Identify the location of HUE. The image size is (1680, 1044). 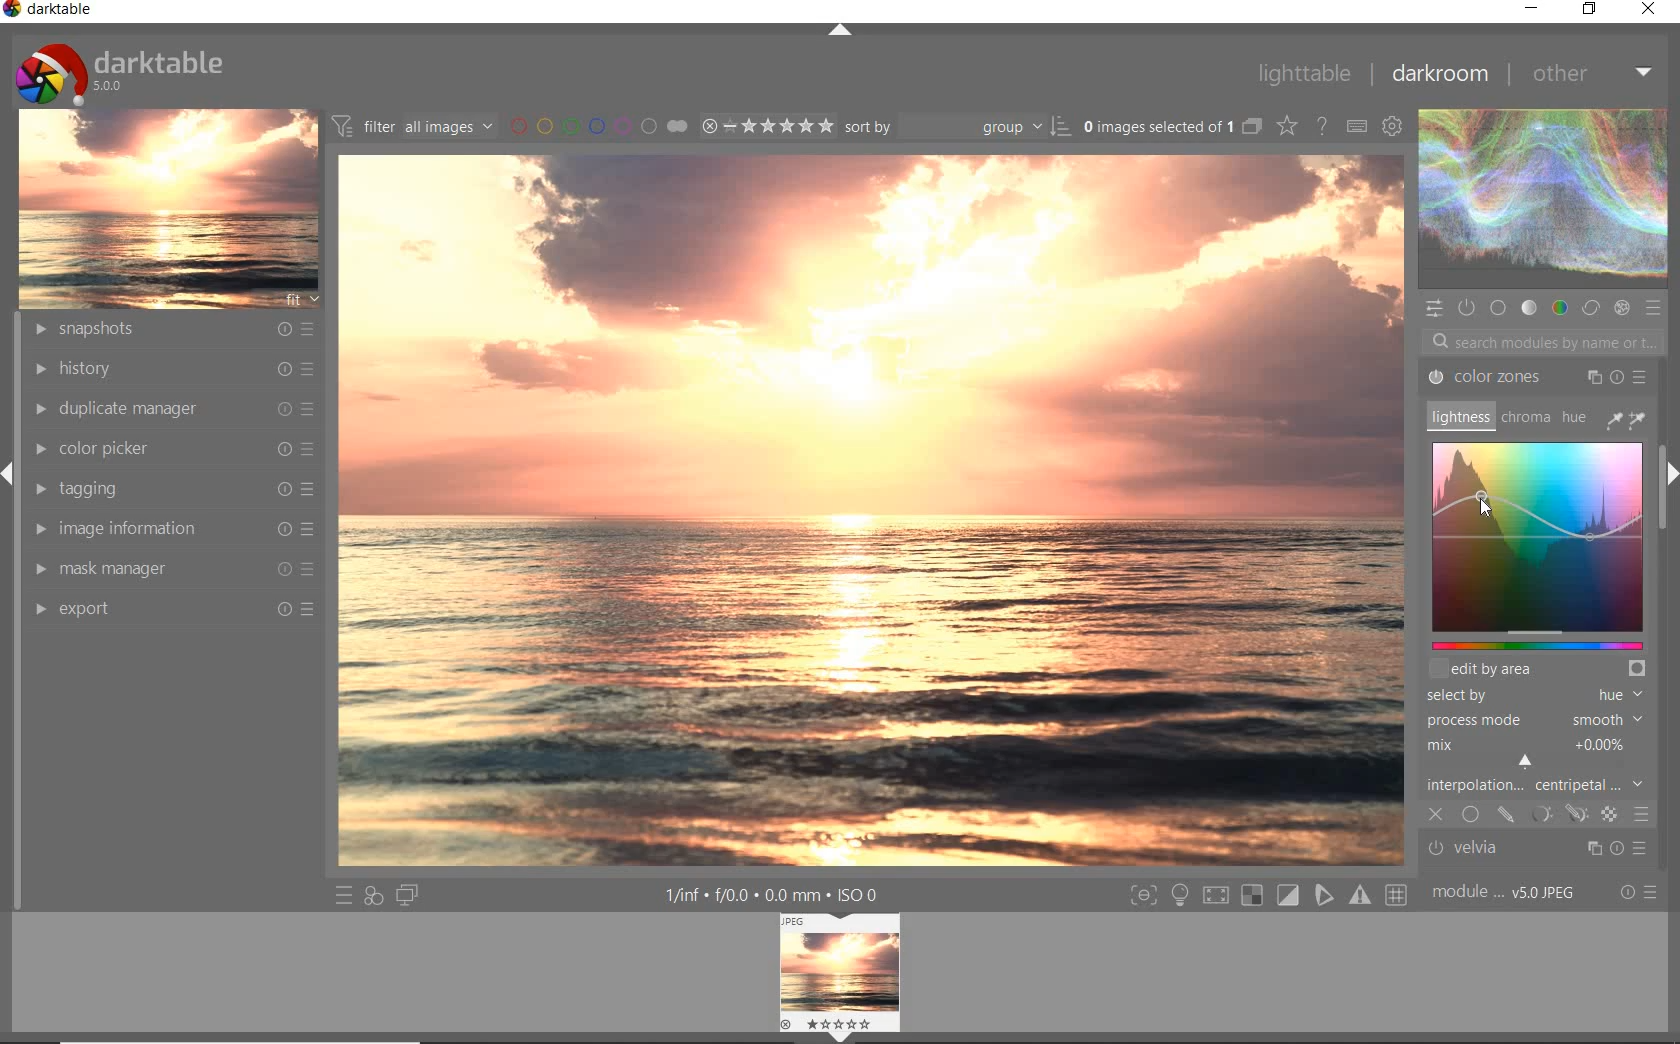
(1575, 421).